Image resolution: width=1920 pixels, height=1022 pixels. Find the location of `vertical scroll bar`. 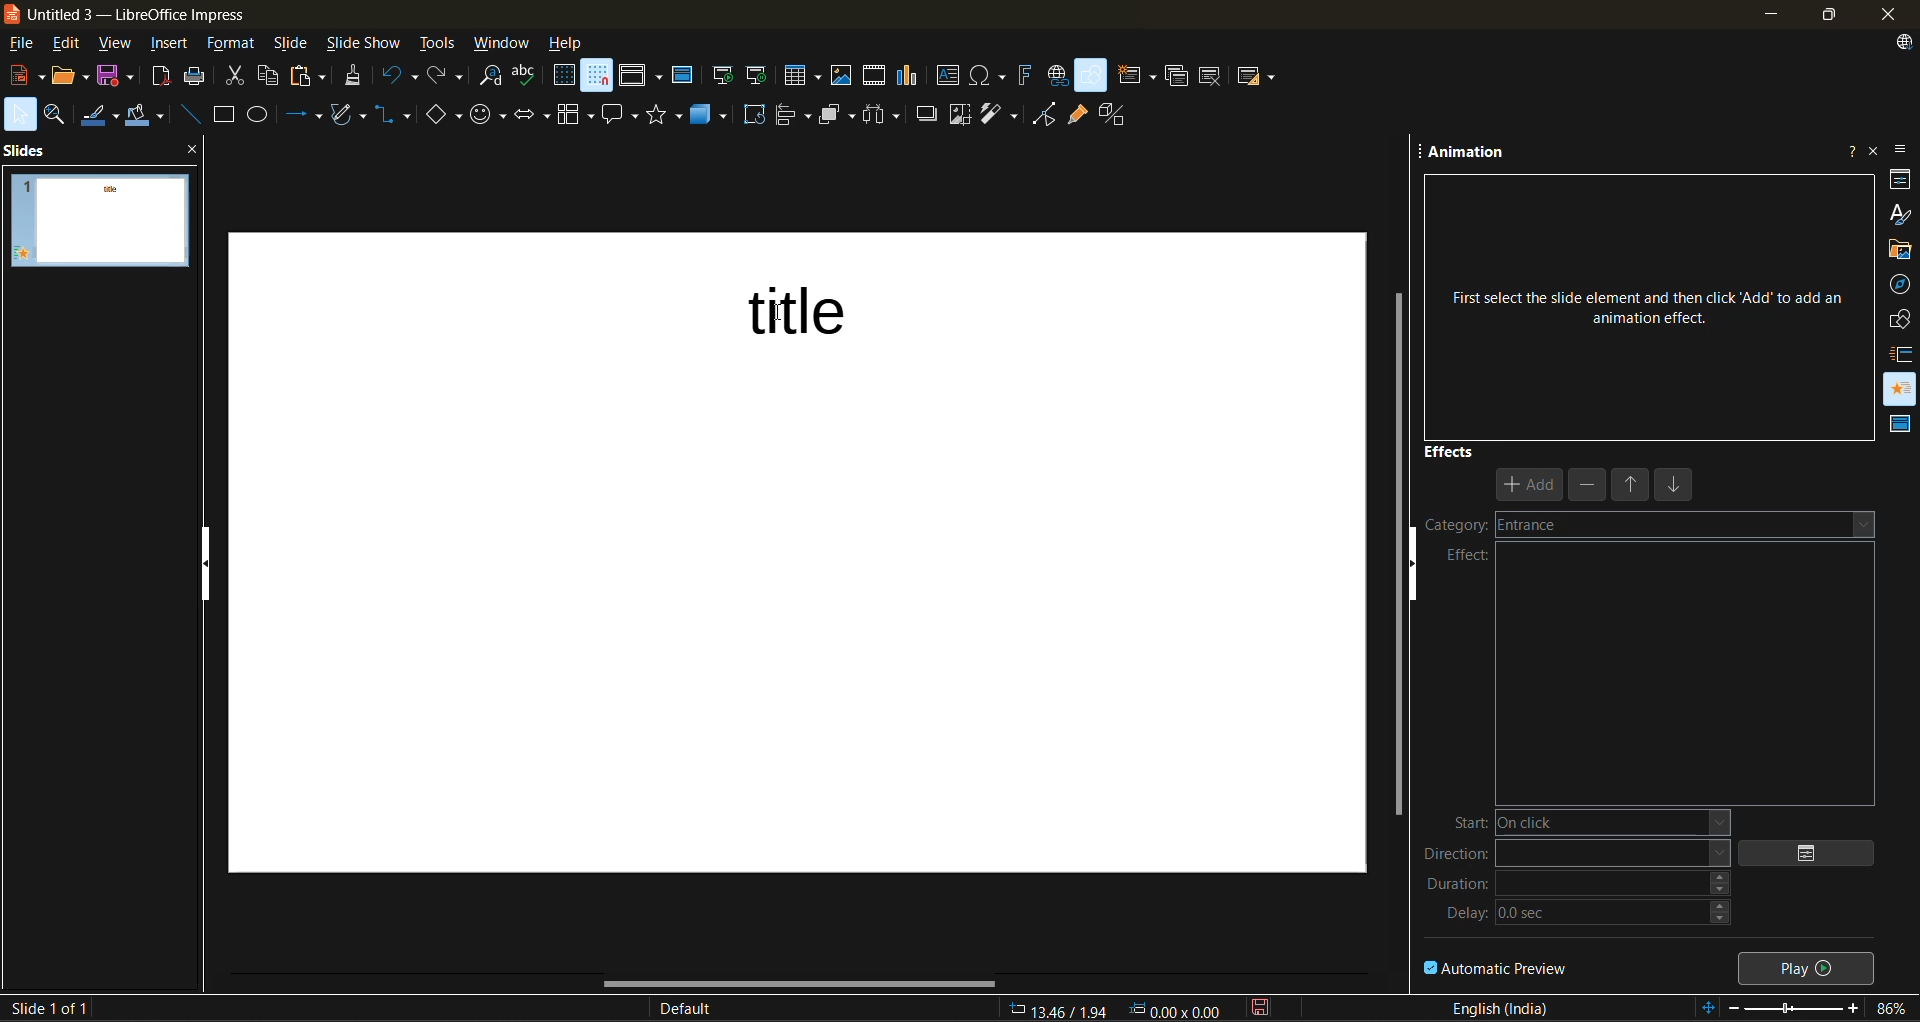

vertical scroll bar is located at coordinates (1399, 545).